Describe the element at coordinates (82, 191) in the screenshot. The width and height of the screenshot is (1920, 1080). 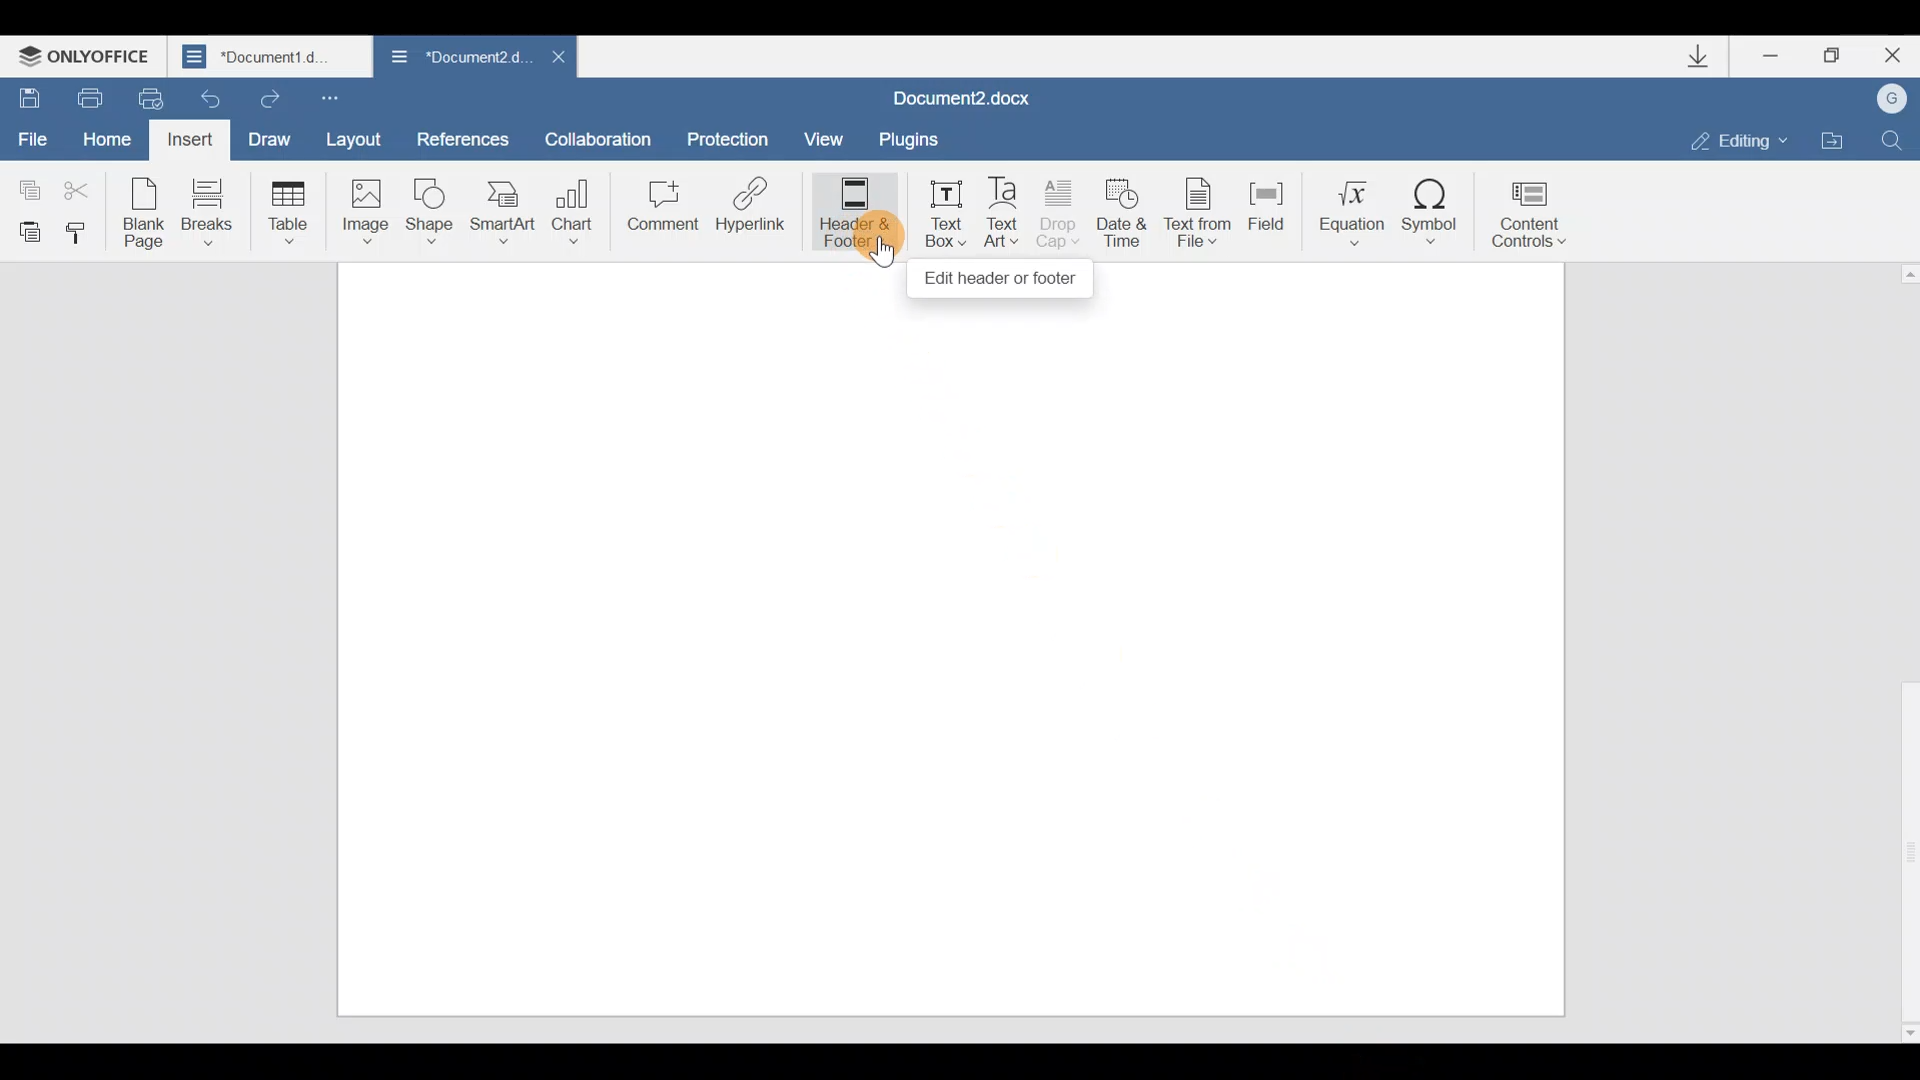
I see `Cut` at that location.